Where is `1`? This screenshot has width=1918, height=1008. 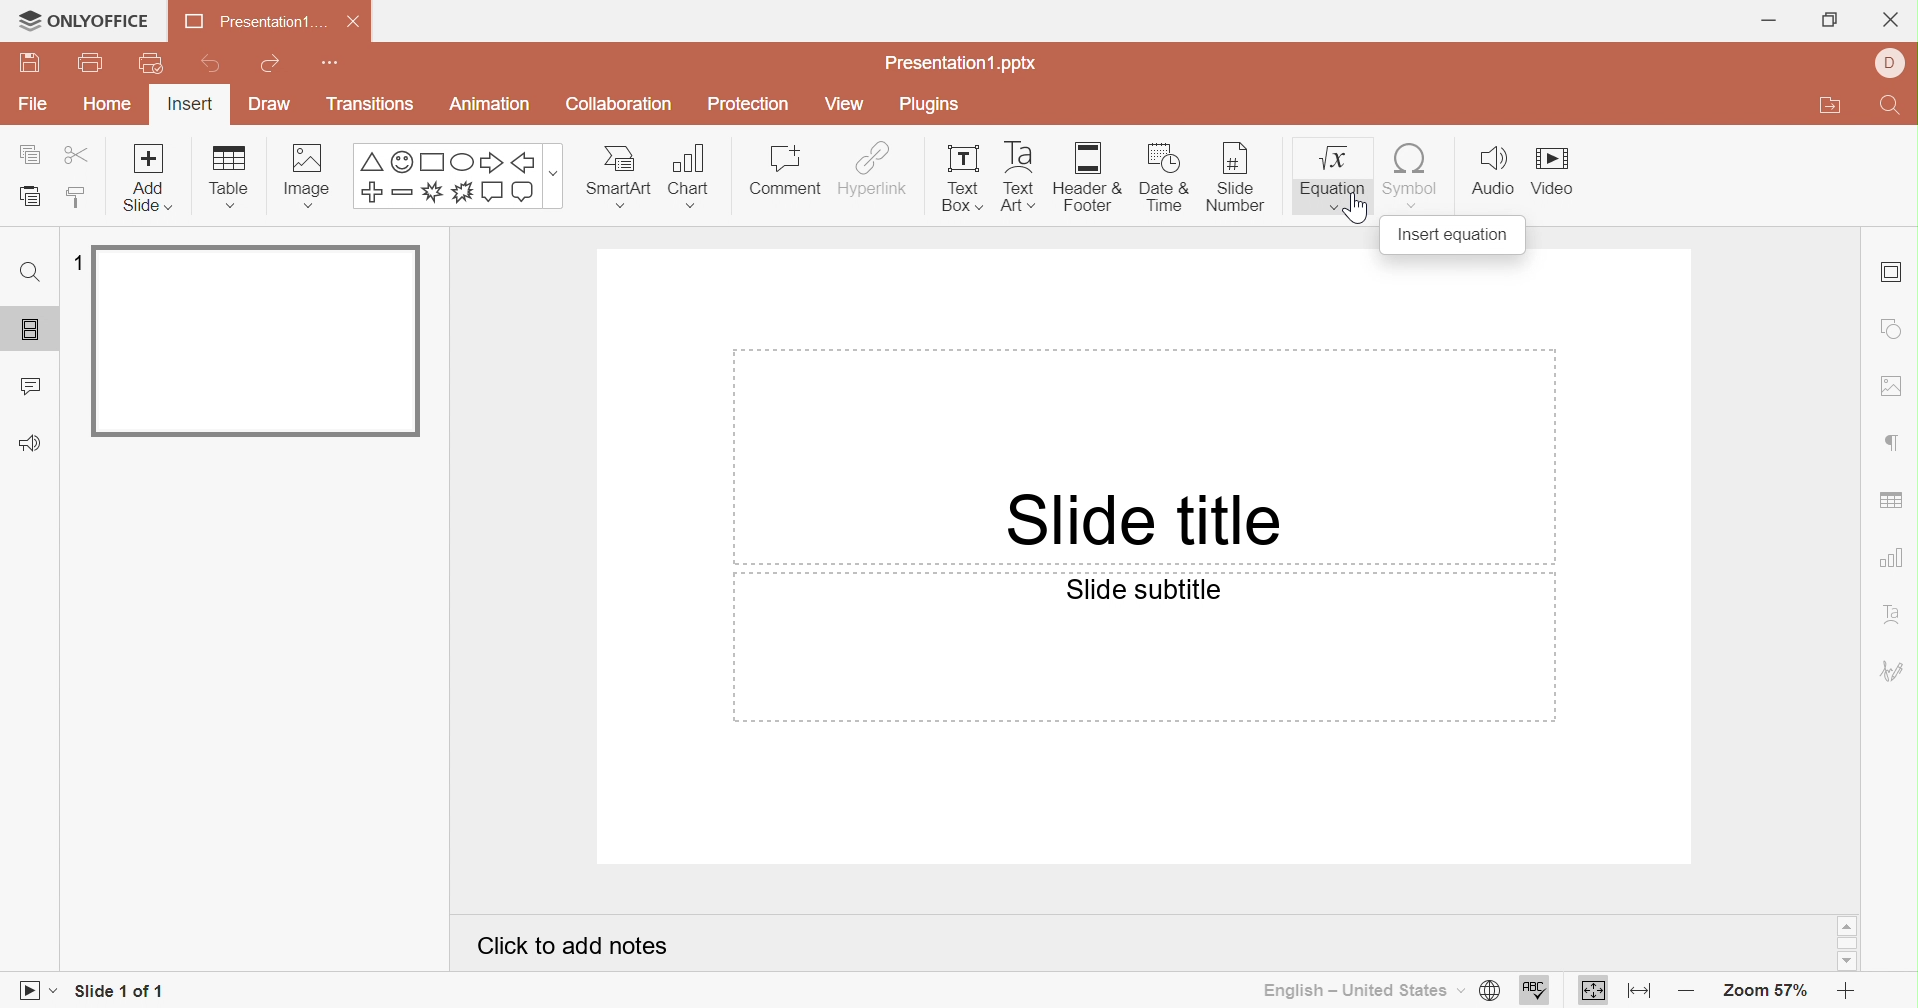 1 is located at coordinates (79, 261).